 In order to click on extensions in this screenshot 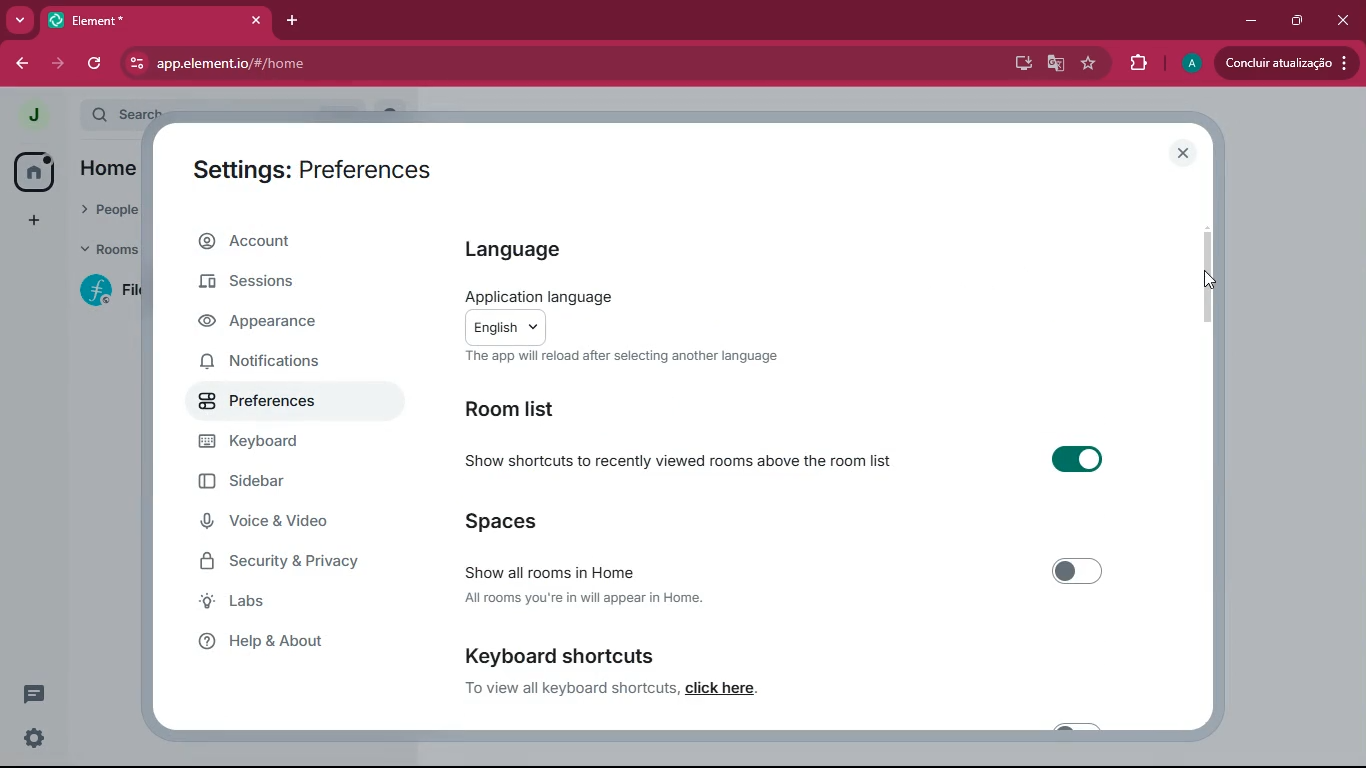, I will do `click(1138, 64)`.